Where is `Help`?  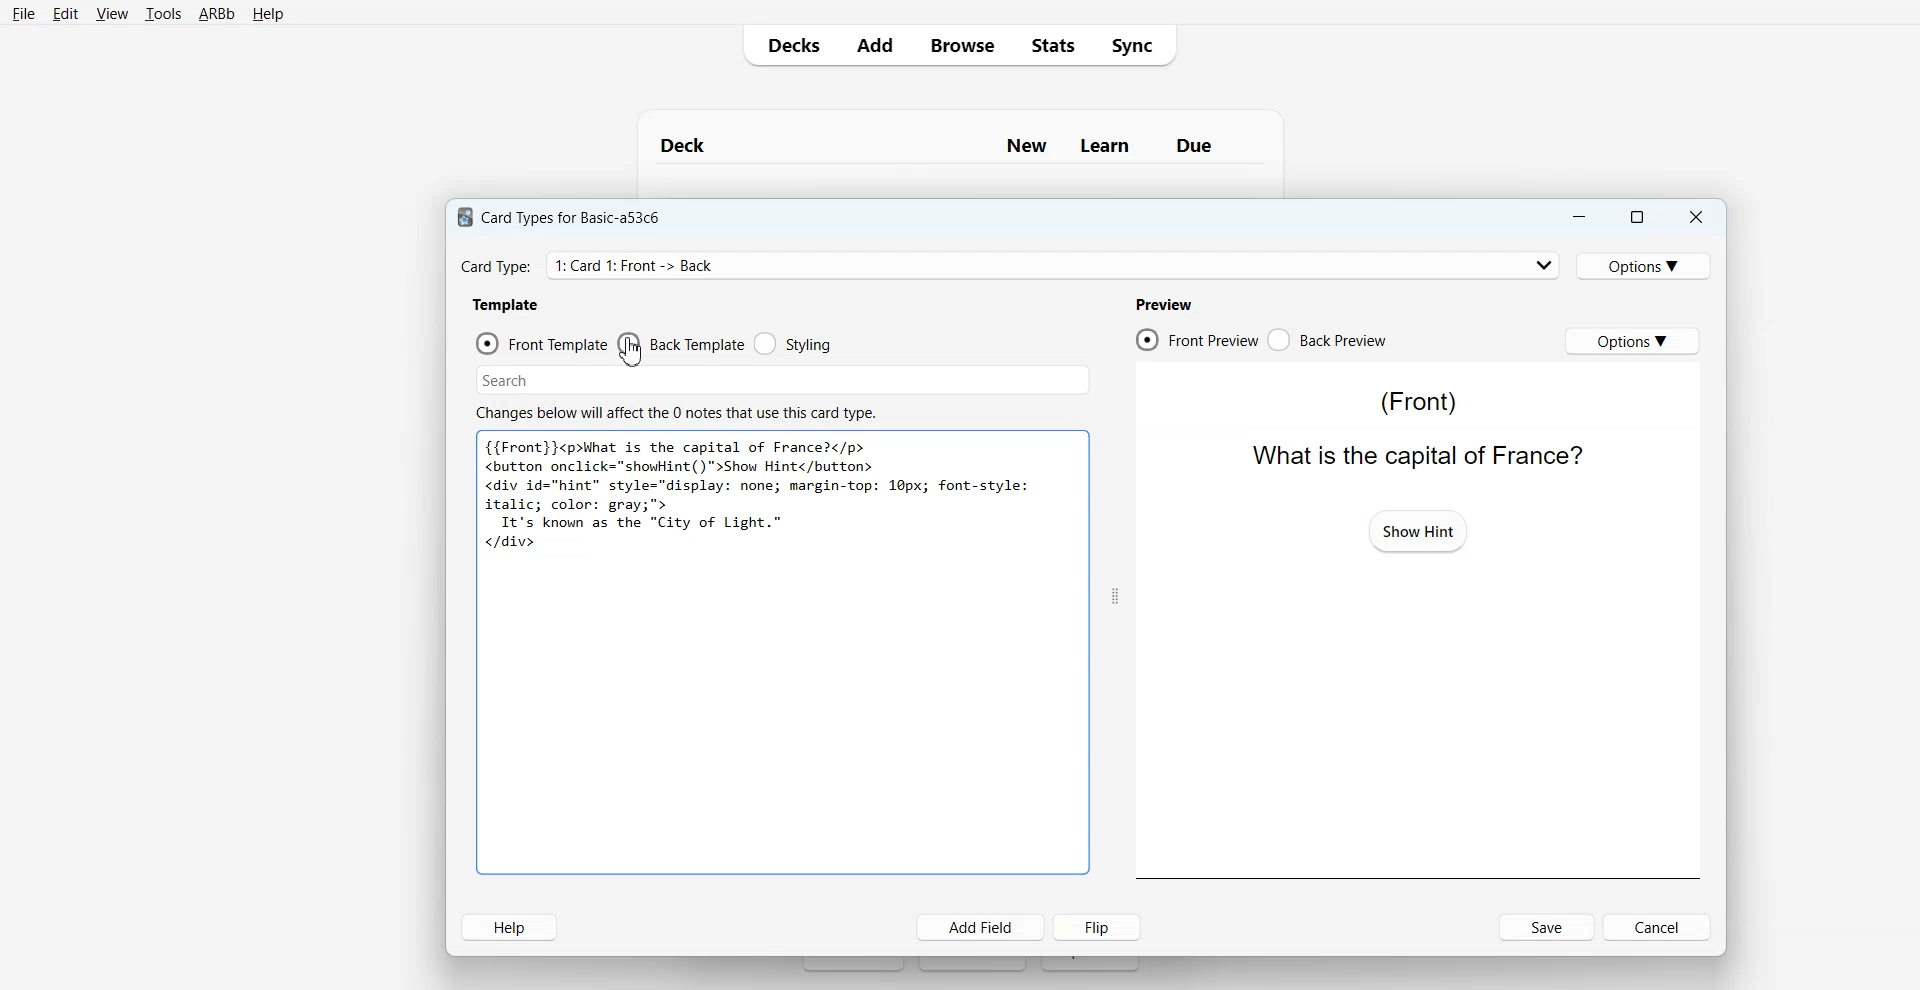
Help is located at coordinates (509, 927).